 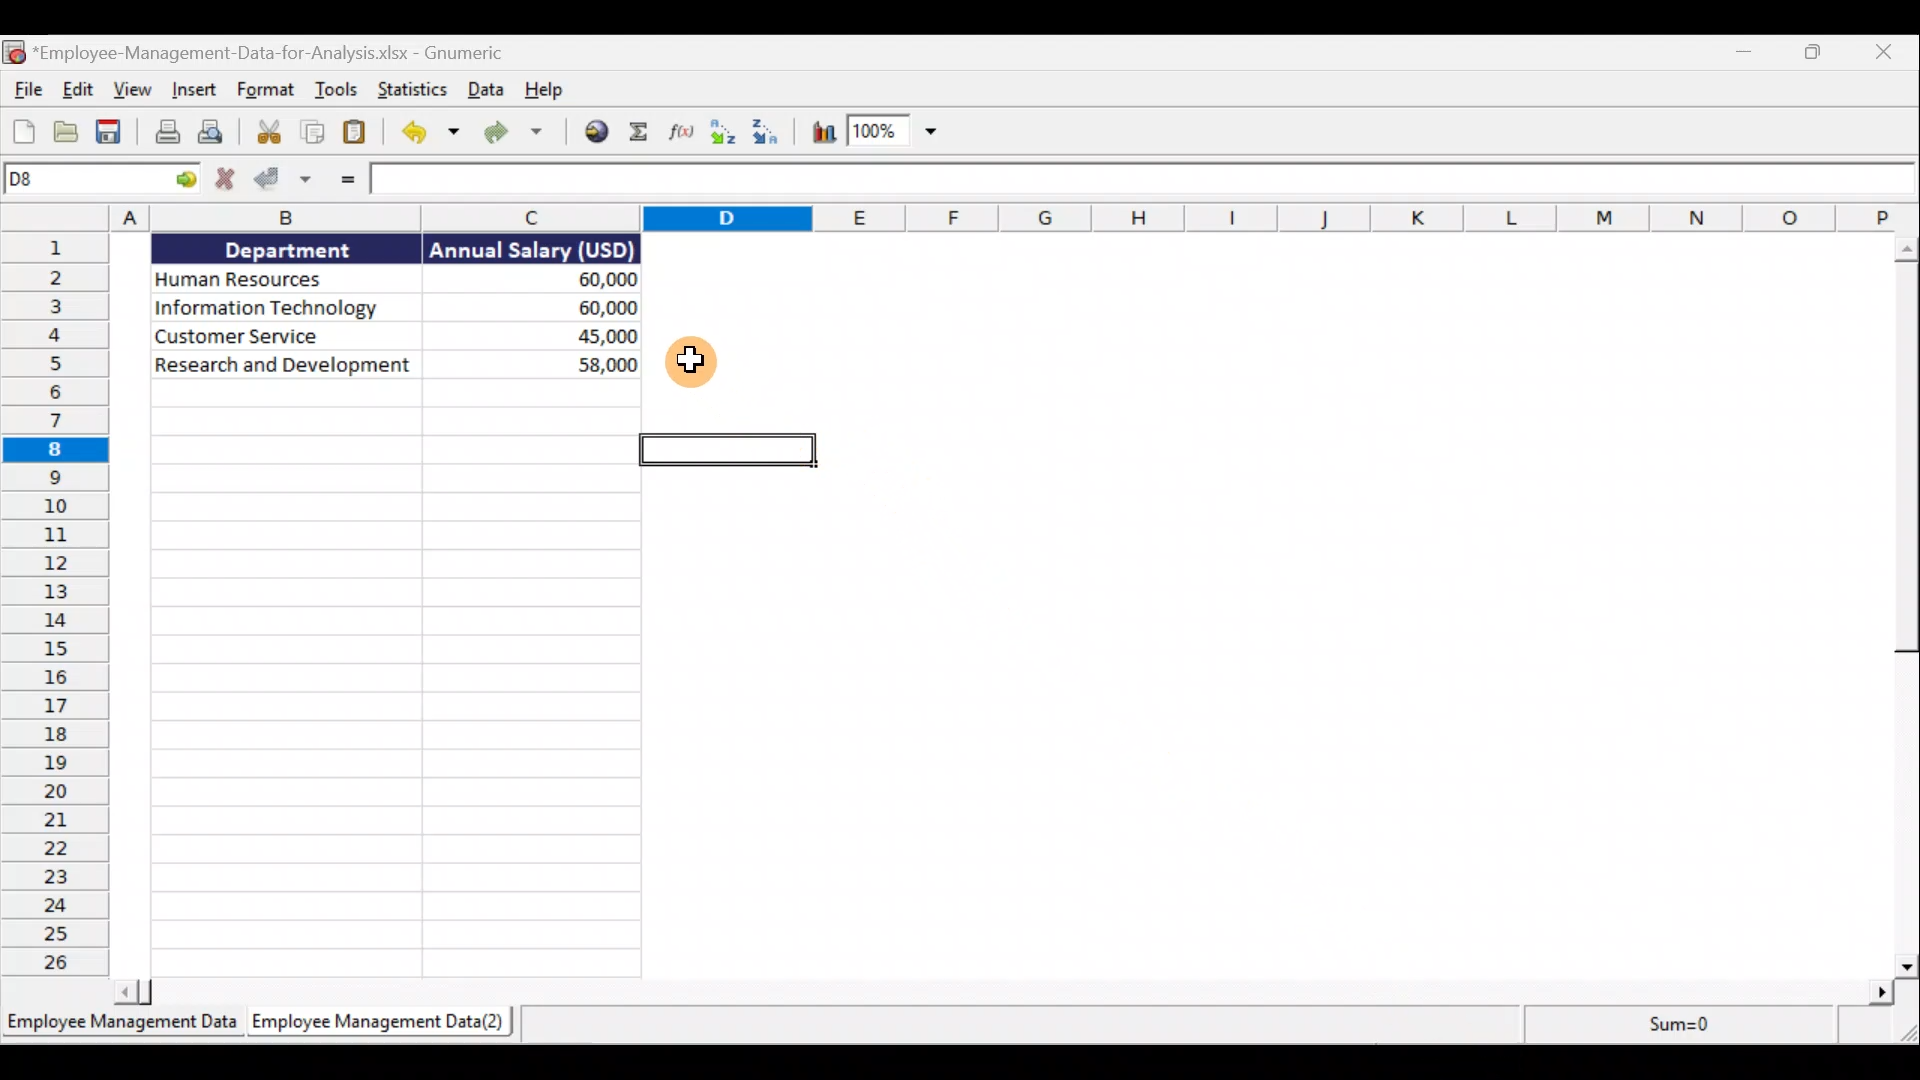 What do you see at coordinates (344, 183) in the screenshot?
I see `Enter formula` at bounding box center [344, 183].